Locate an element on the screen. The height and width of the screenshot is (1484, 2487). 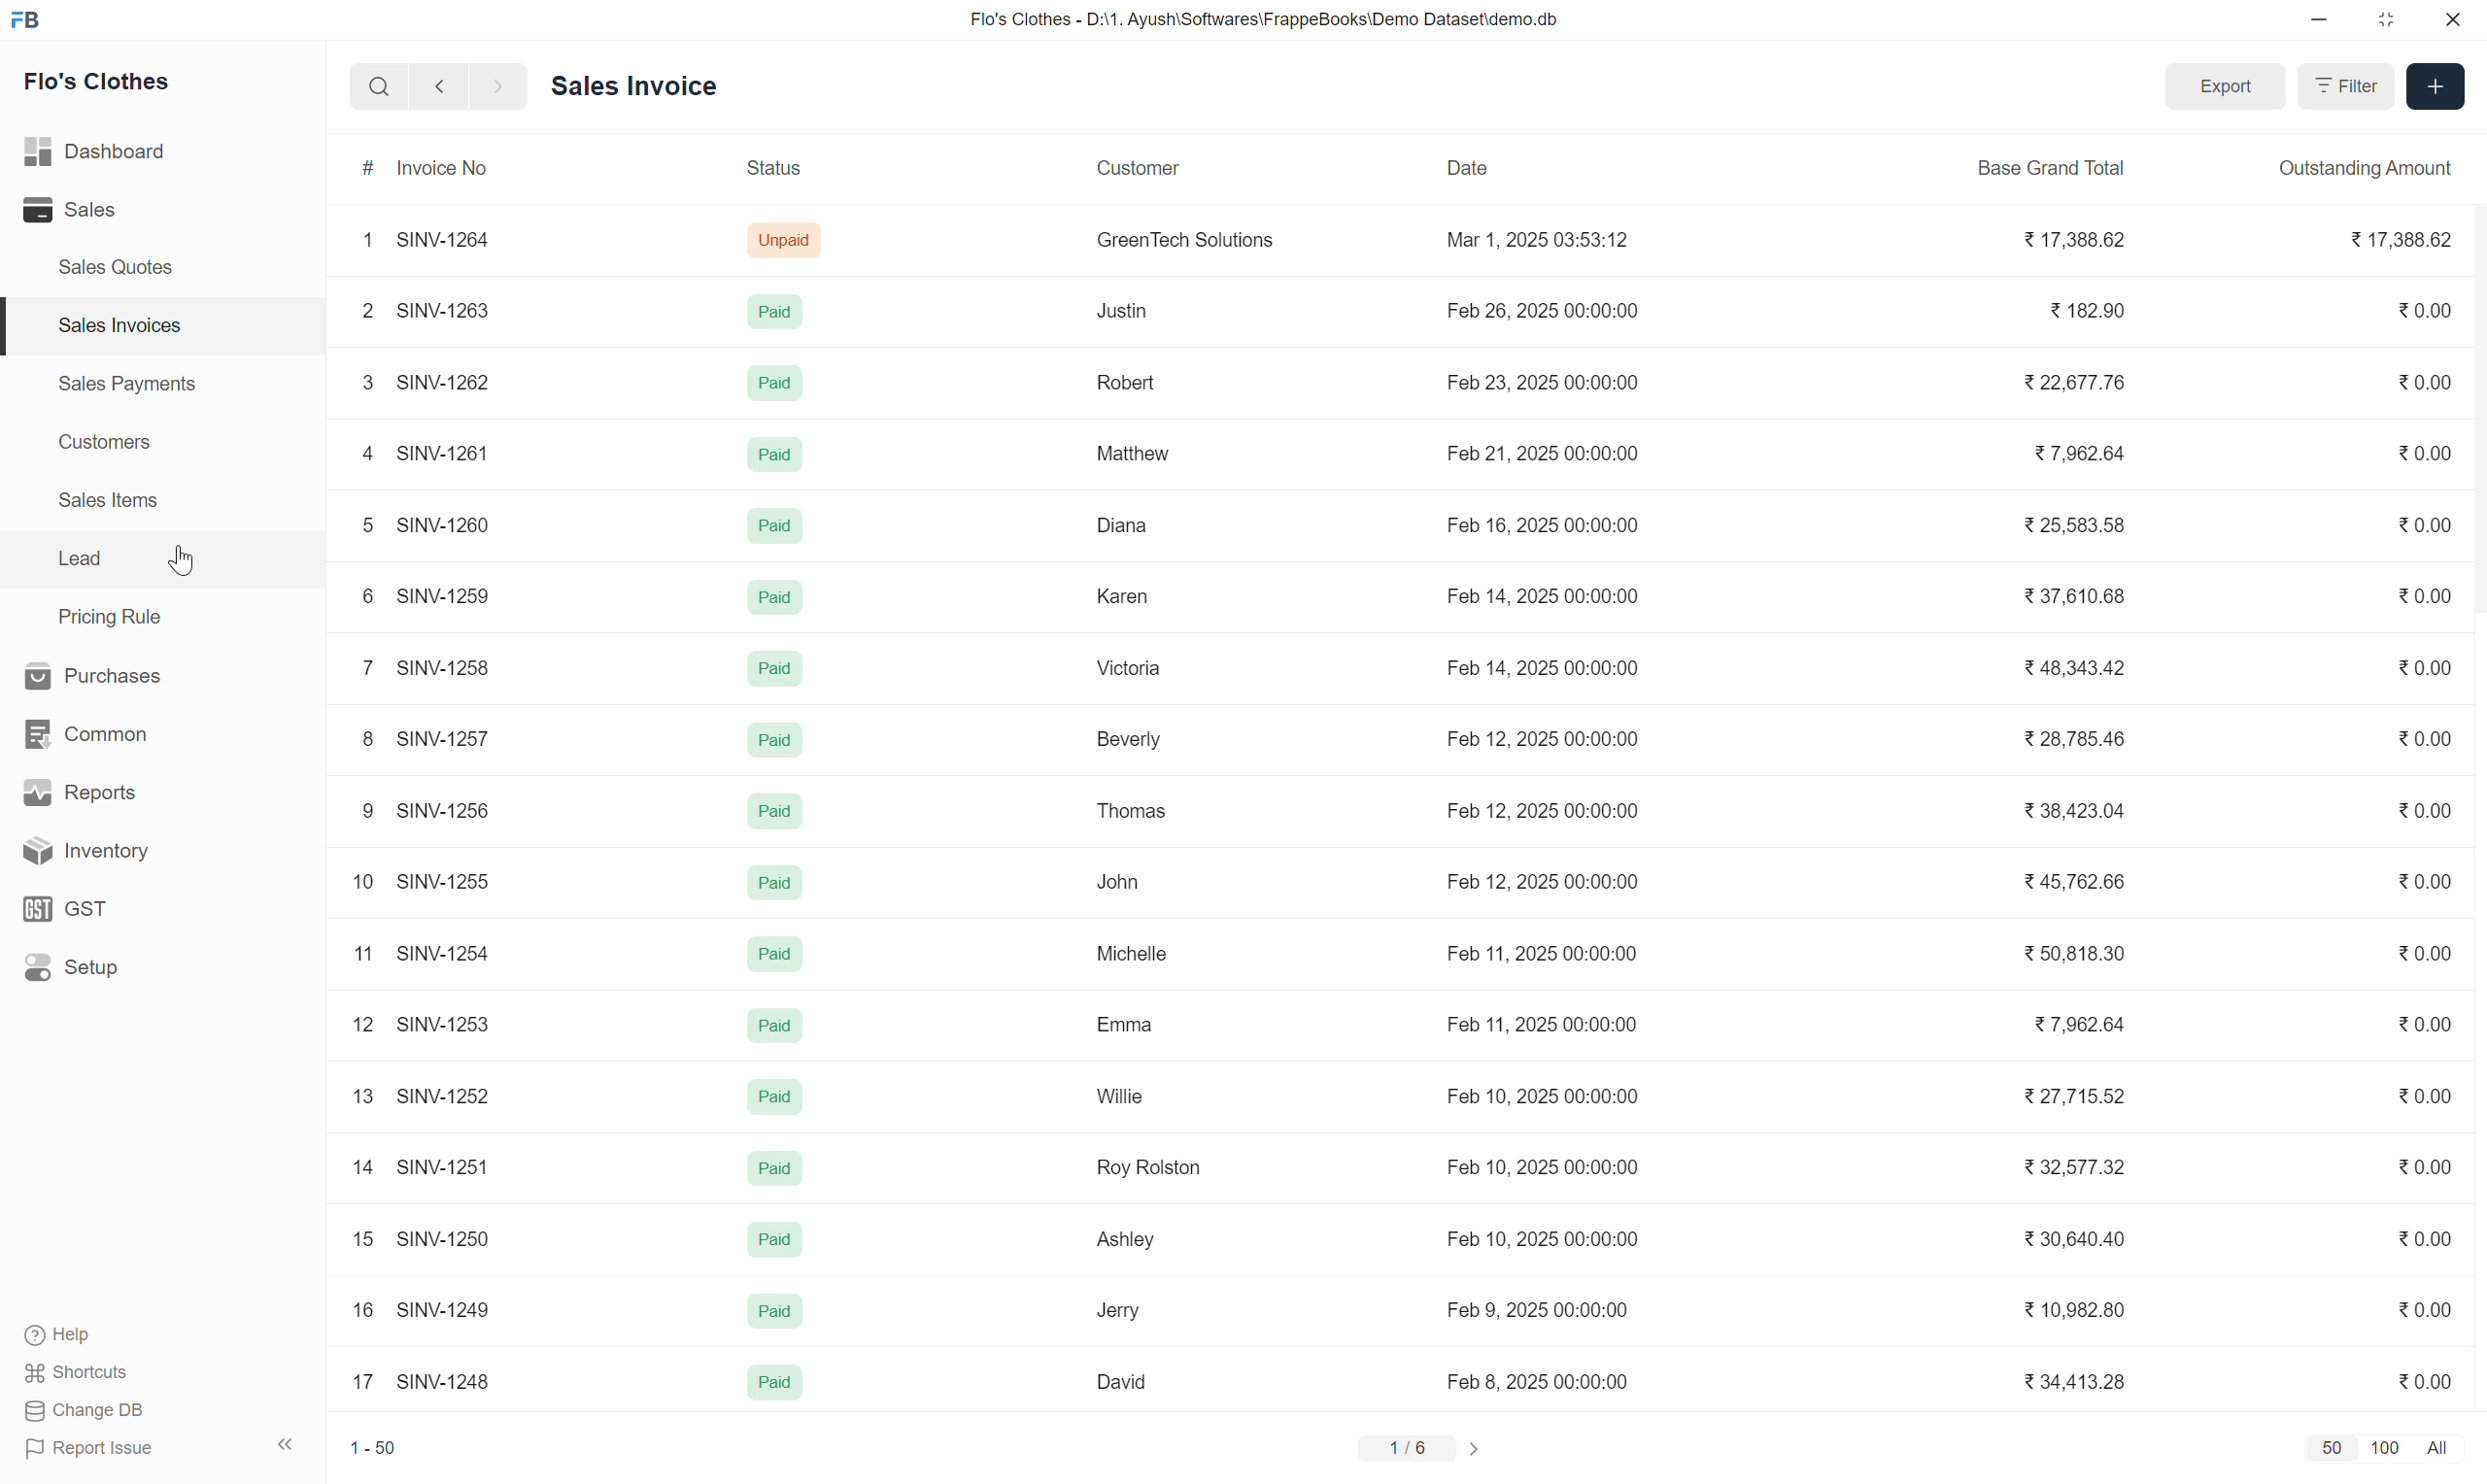
%30,640.4( is located at coordinates (1547, 1238).